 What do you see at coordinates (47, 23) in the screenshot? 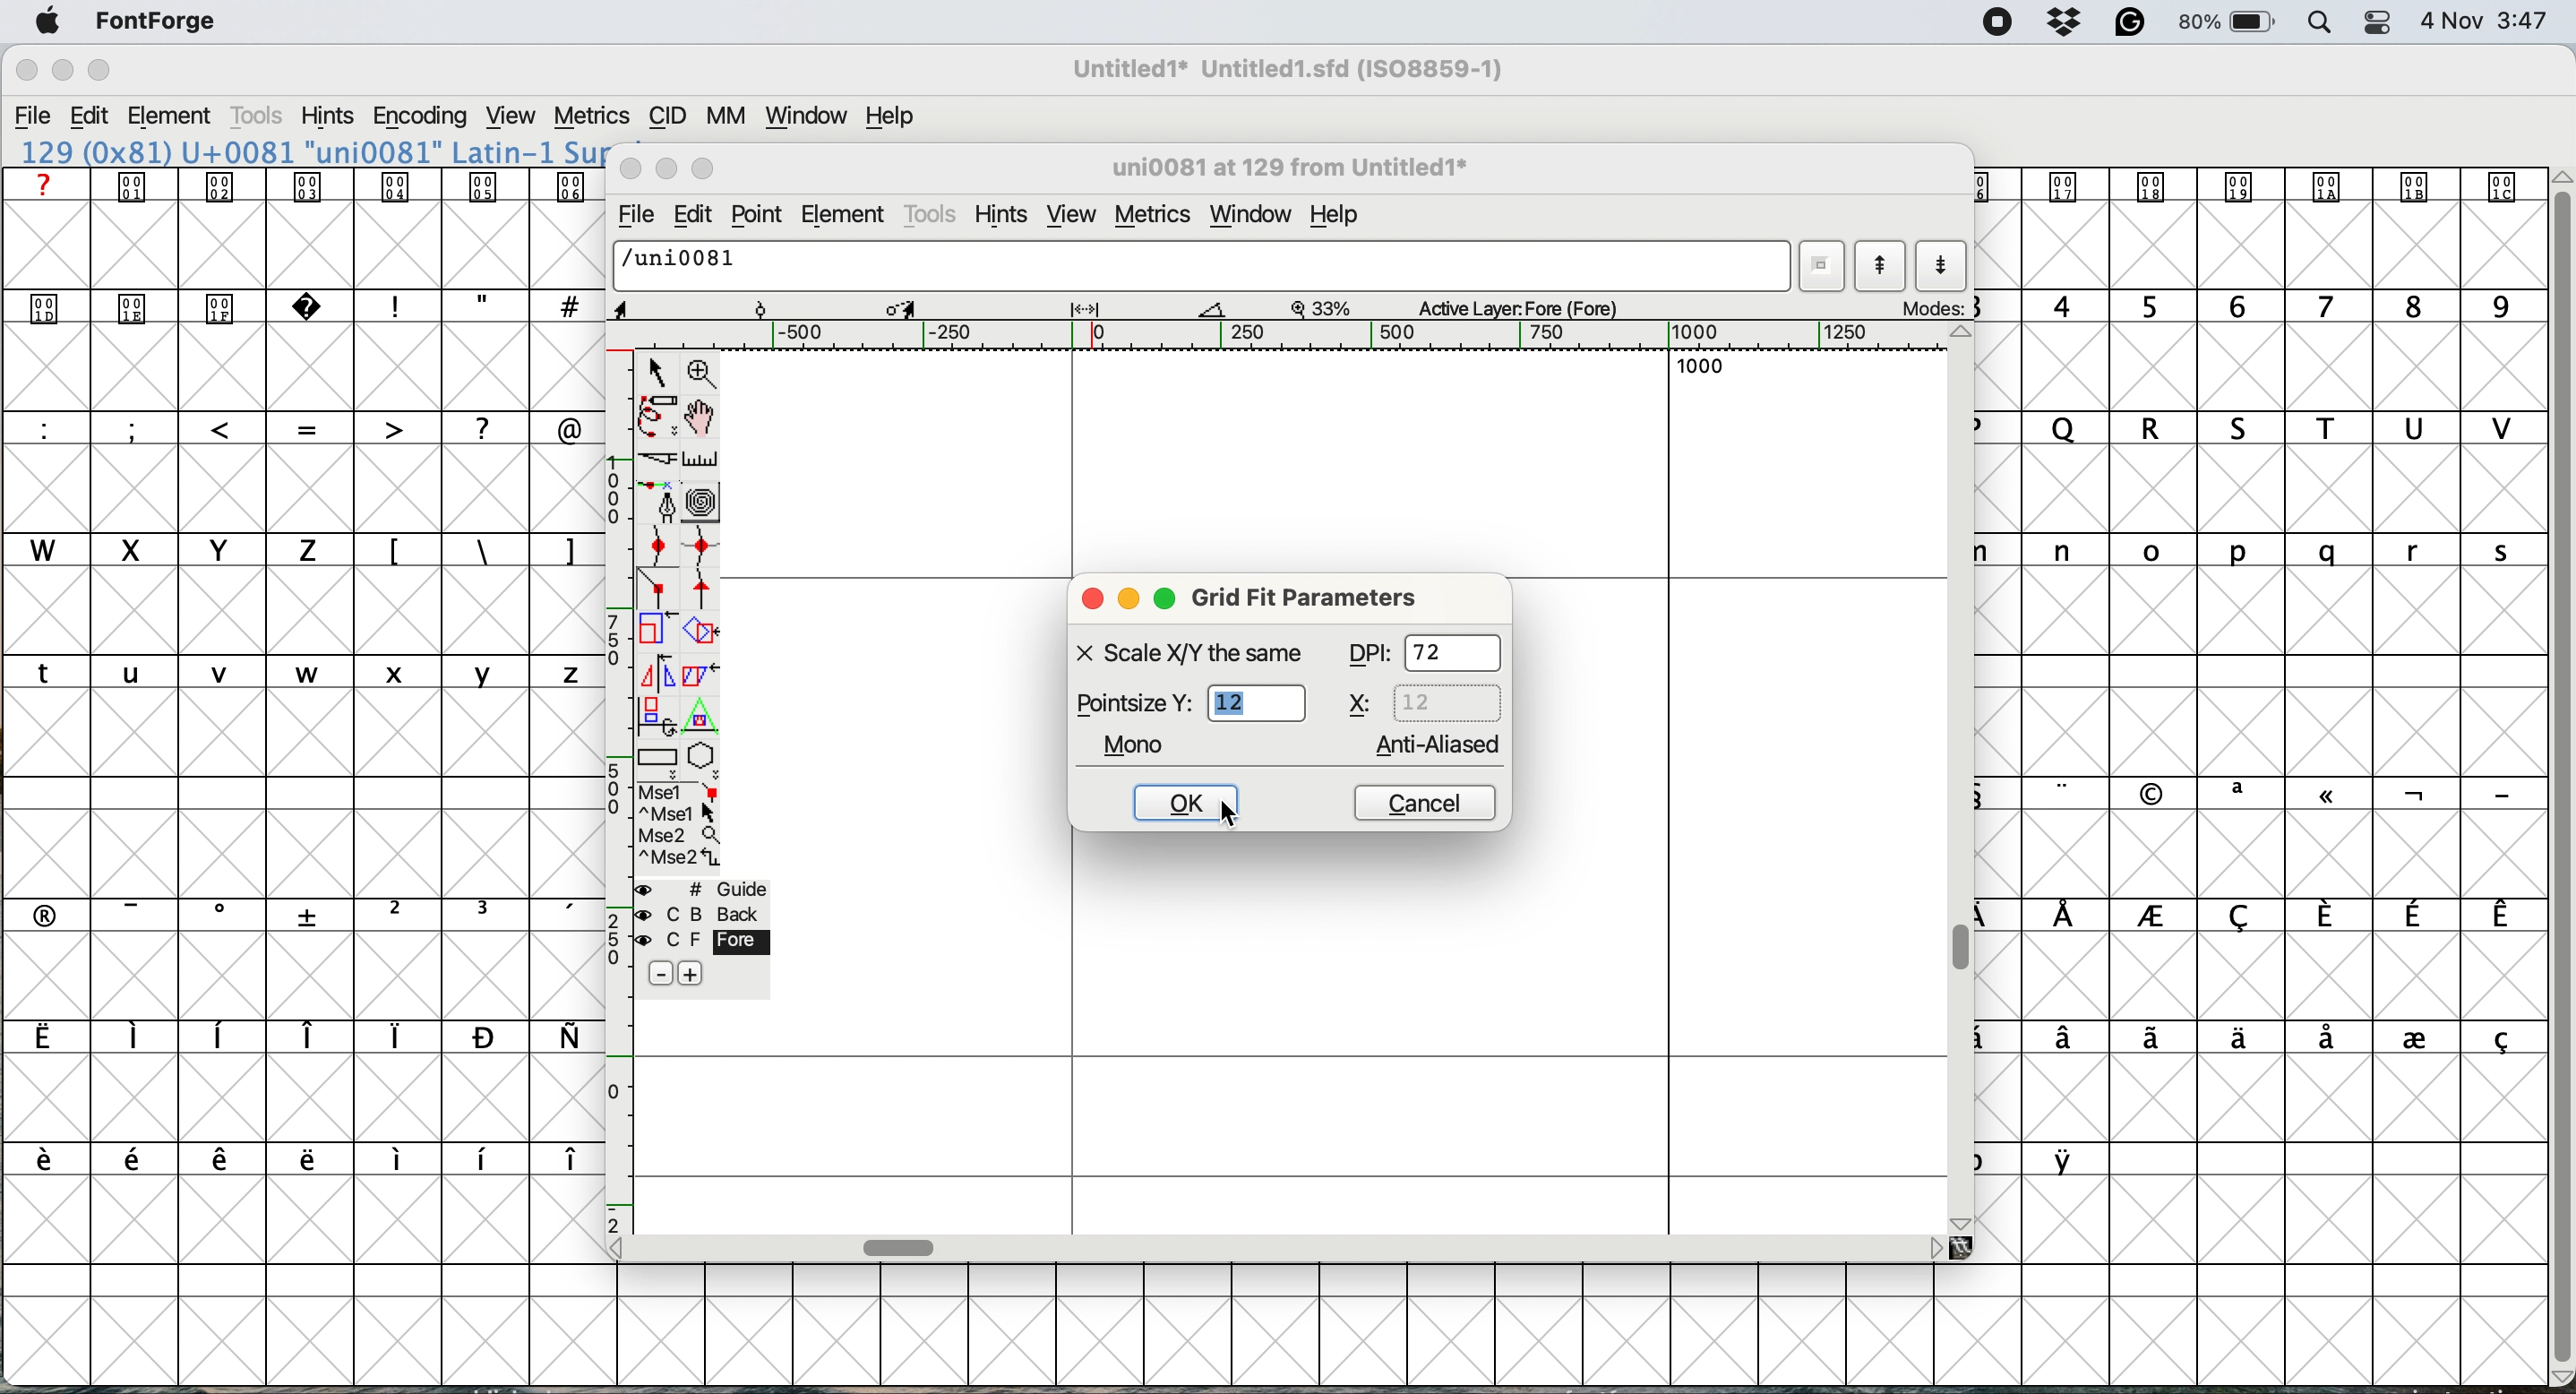
I see `Apple menu` at bounding box center [47, 23].